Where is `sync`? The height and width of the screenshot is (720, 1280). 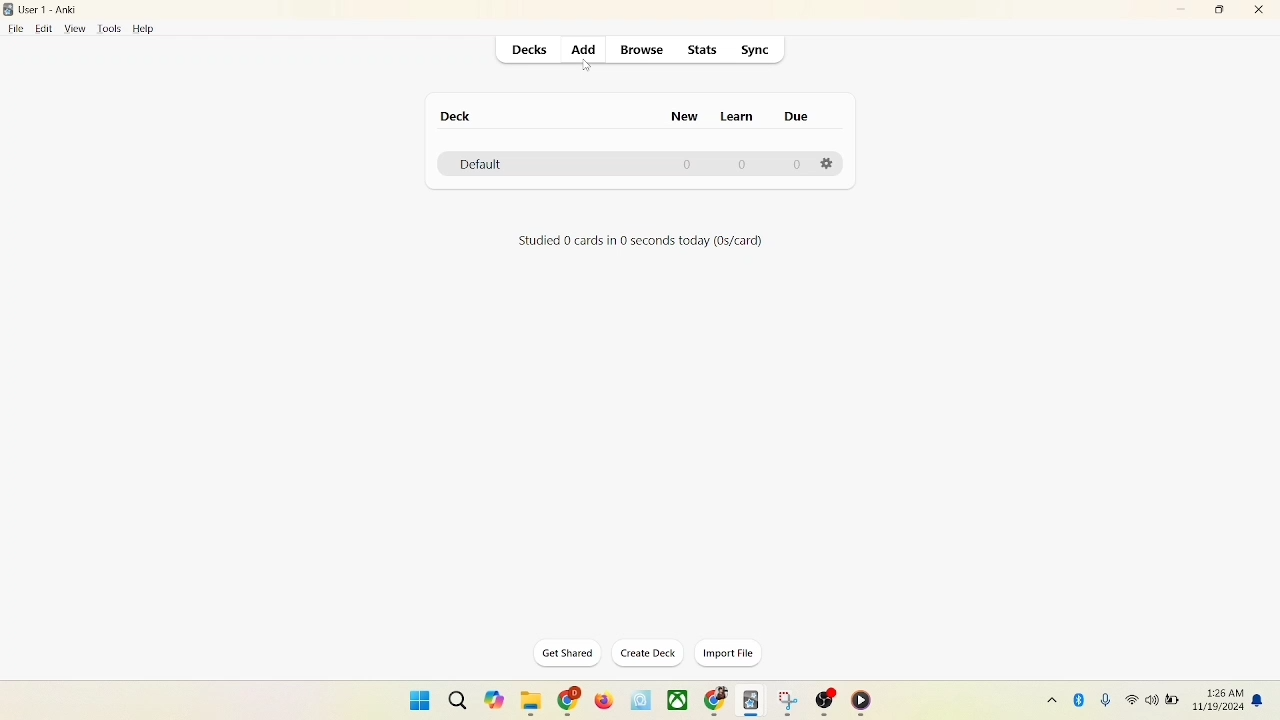
sync is located at coordinates (756, 50).